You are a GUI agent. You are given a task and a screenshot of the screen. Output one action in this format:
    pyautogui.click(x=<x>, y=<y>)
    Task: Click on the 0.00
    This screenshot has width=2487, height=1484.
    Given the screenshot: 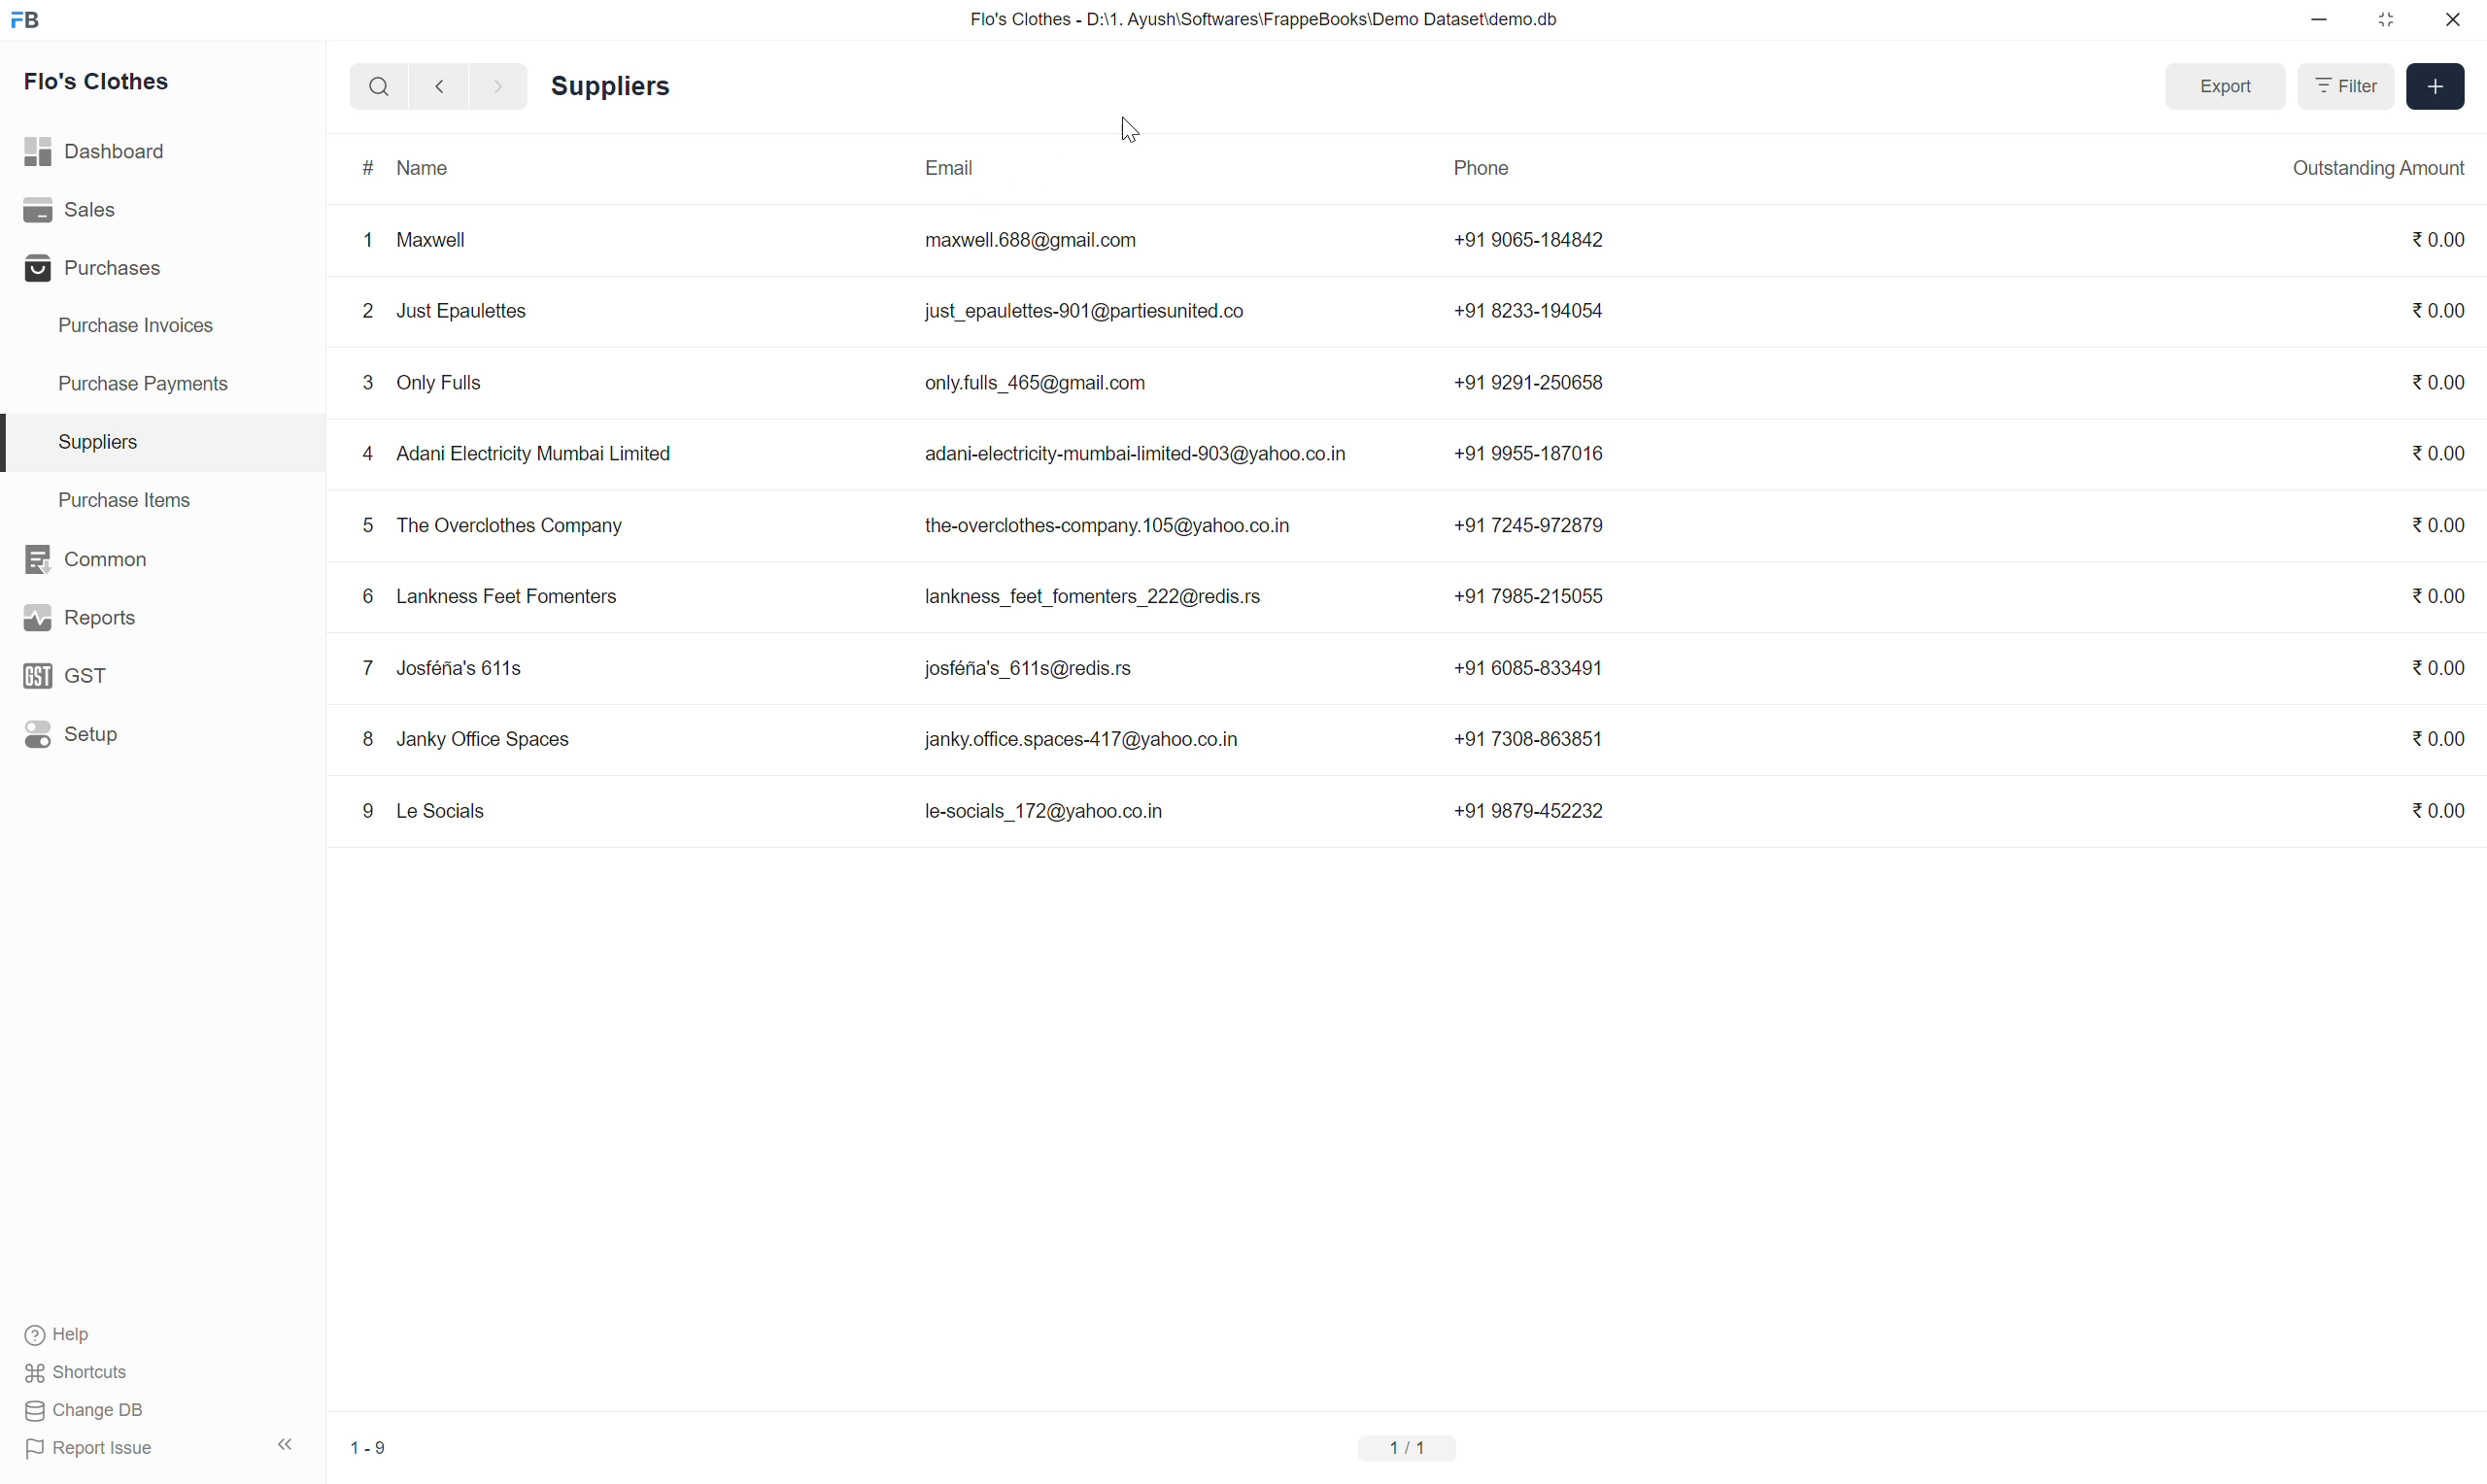 What is the action you would take?
    pyautogui.click(x=2441, y=667)
    